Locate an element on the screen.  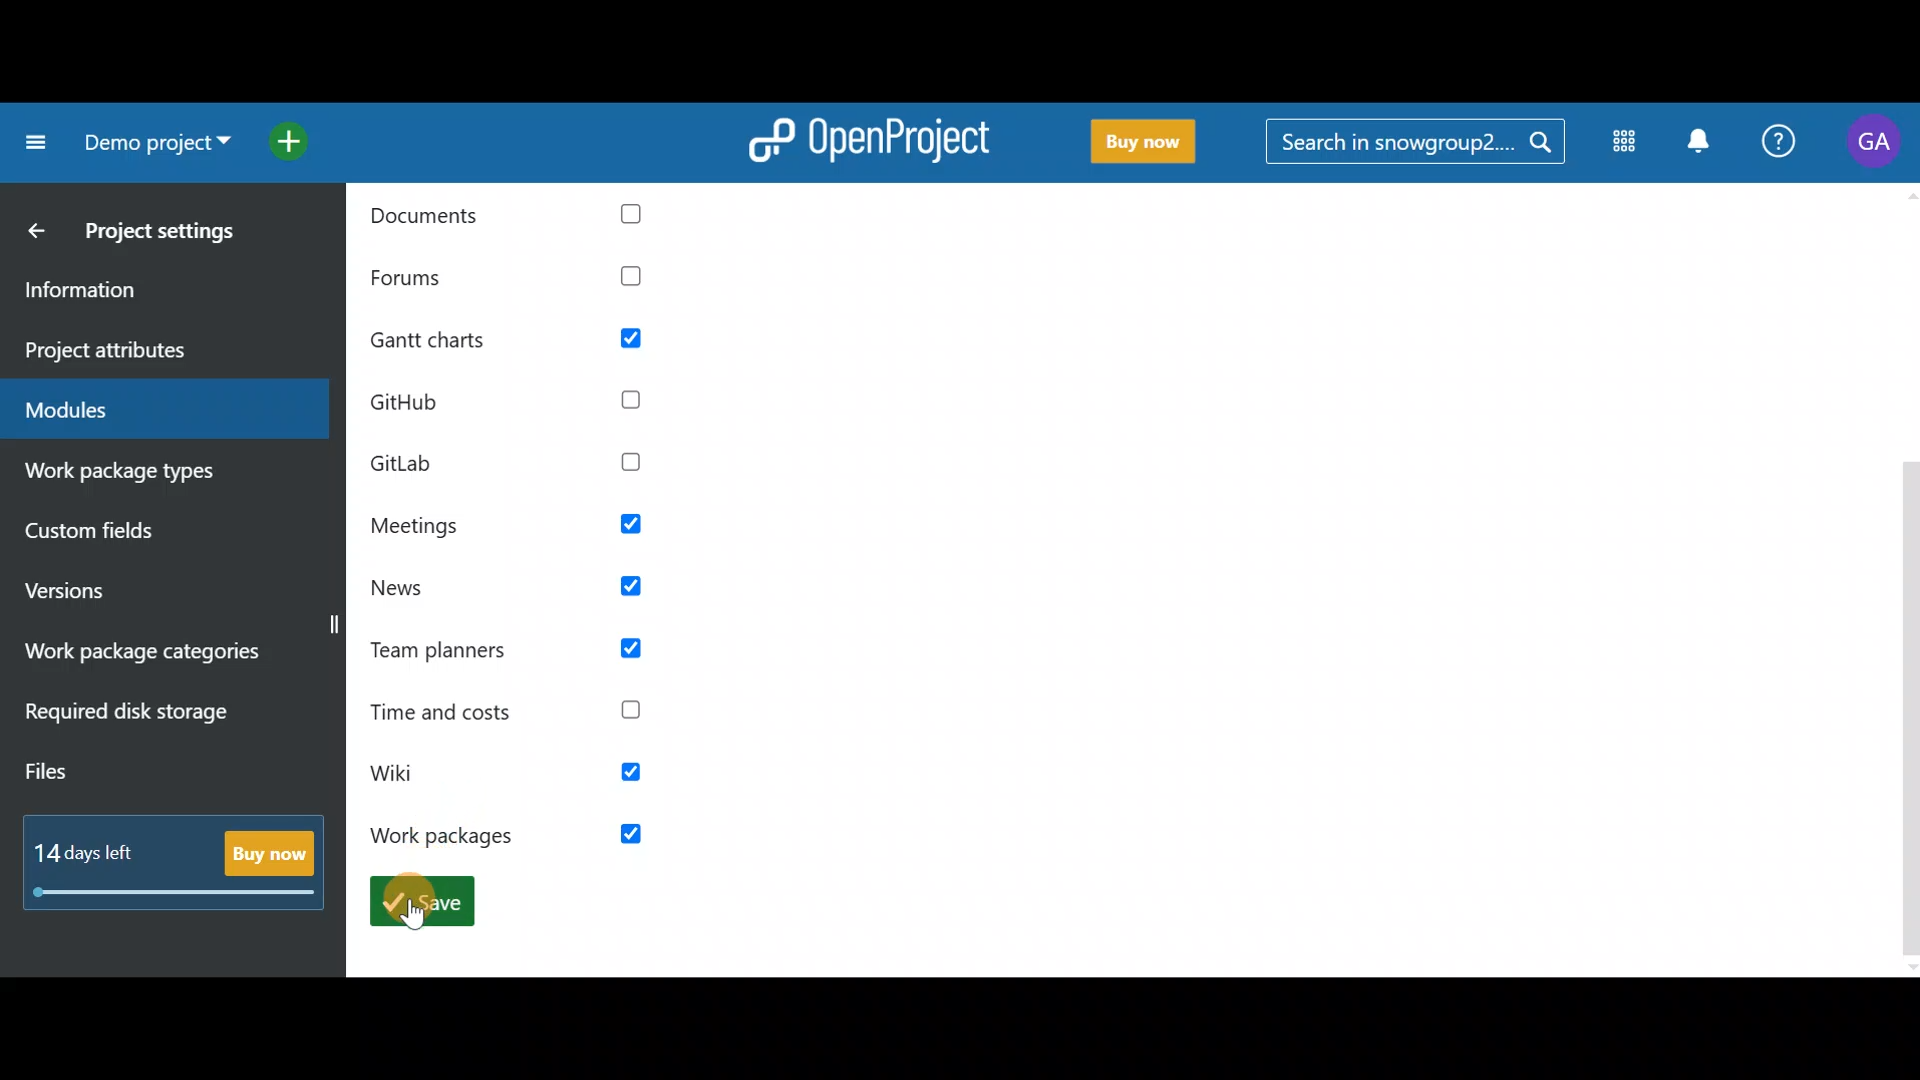
Buy now is located at coordinates (1147, 145).